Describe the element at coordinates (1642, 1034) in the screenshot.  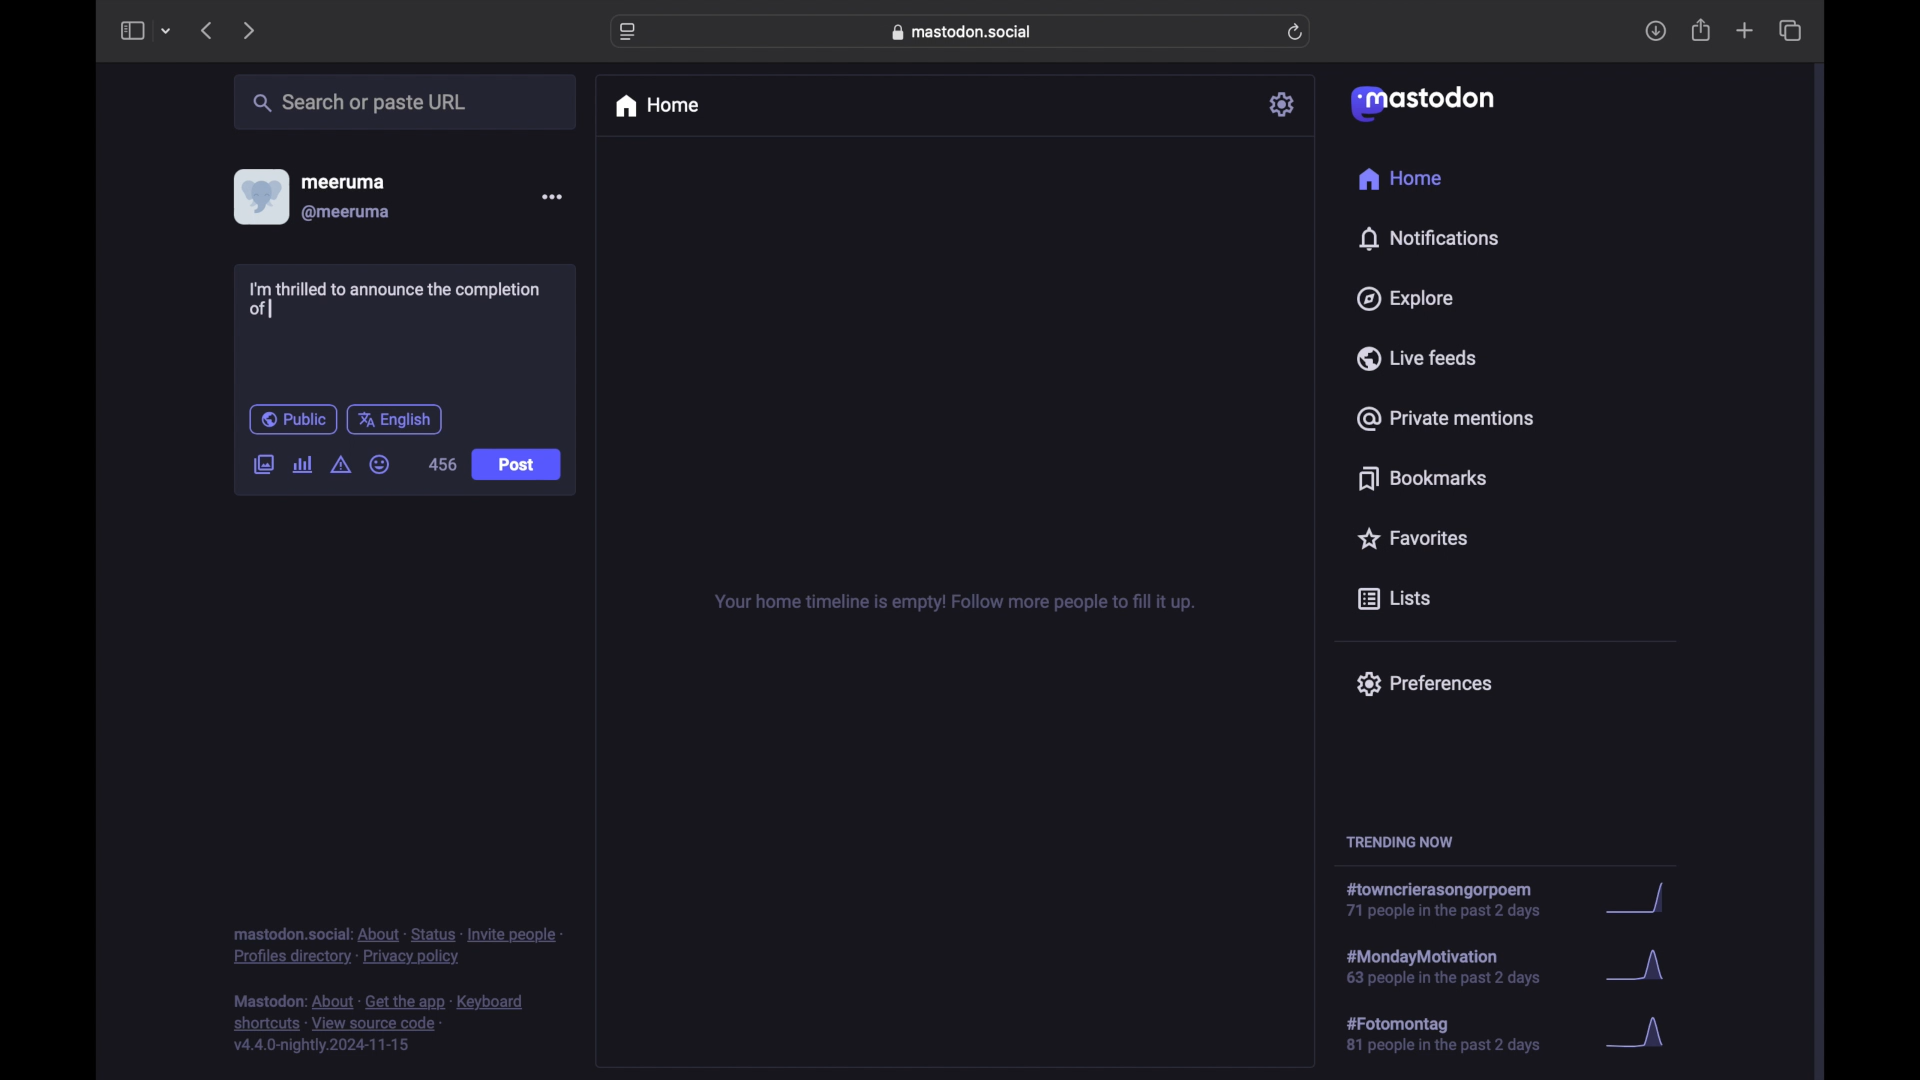
I see `graph` at that location.